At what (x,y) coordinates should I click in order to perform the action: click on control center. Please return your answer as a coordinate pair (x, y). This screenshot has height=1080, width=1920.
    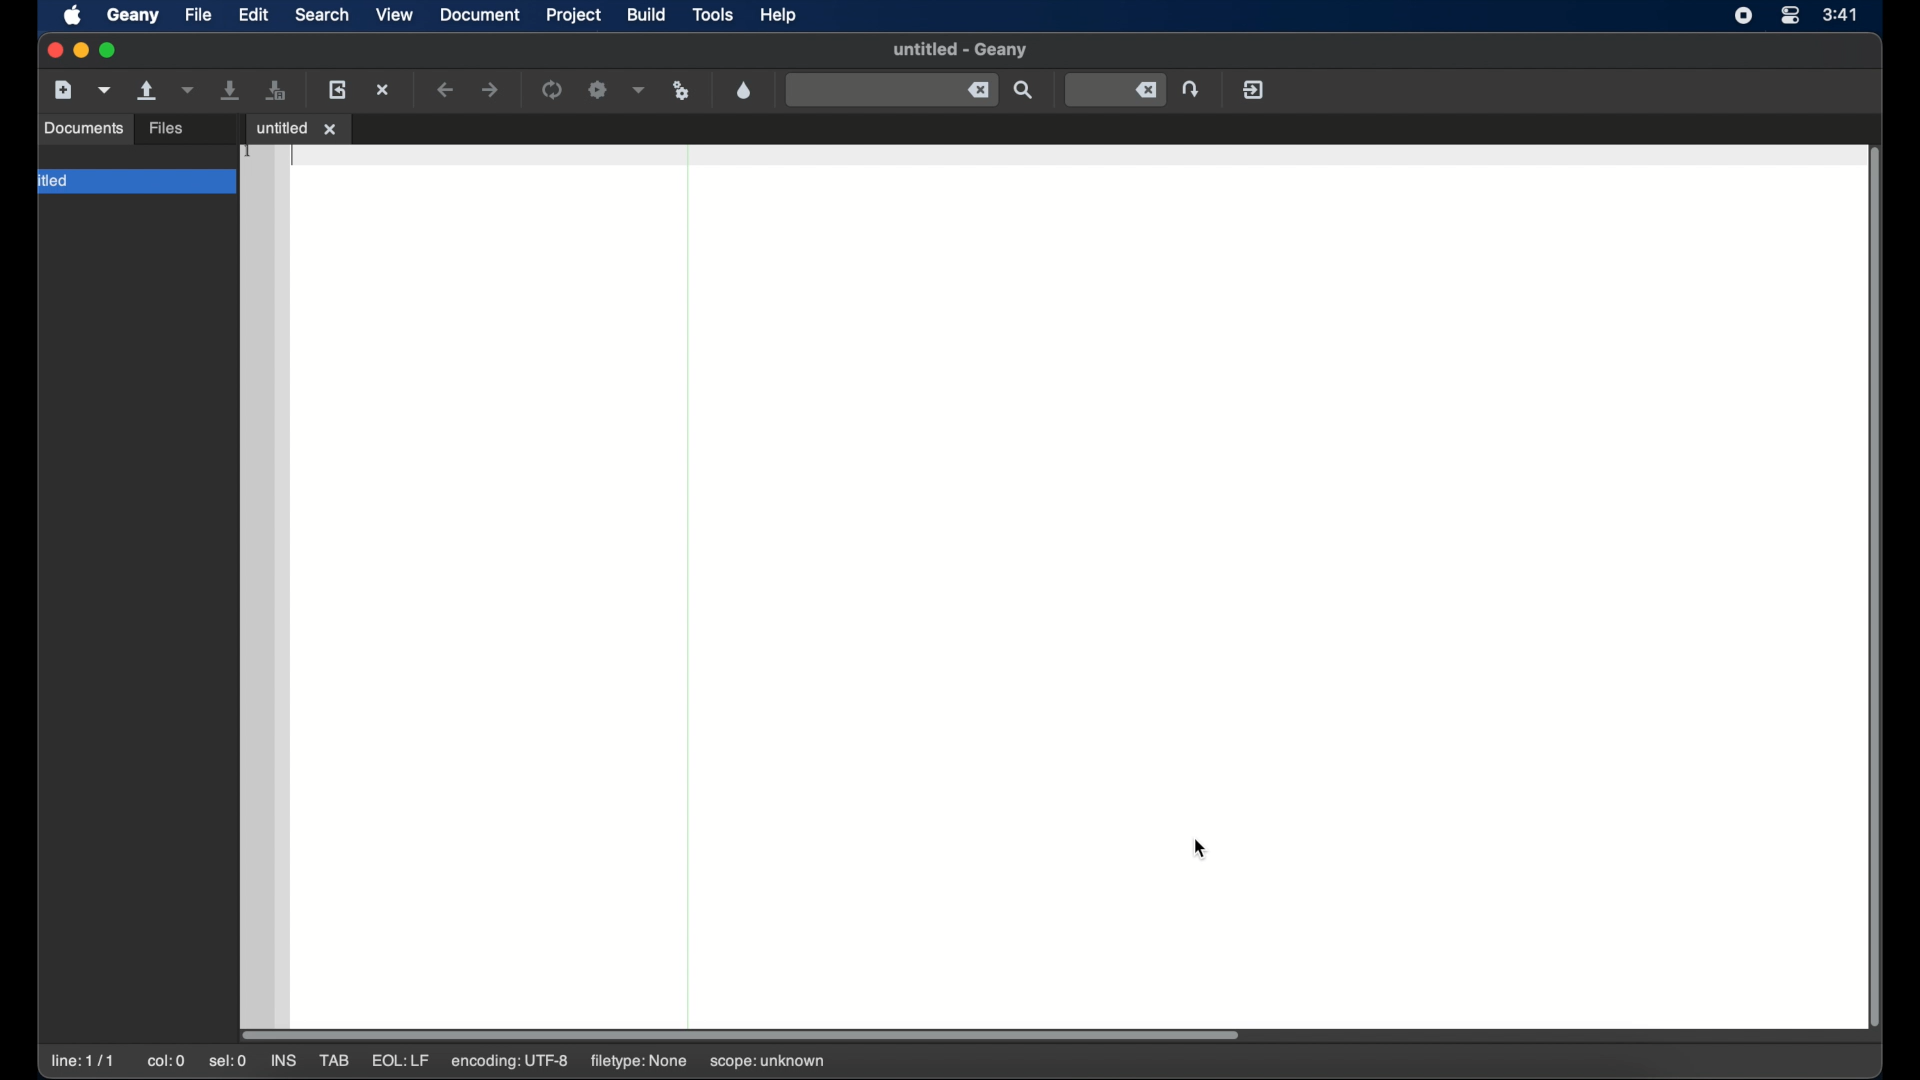
    Looking at the image, I should click on (1792, 16).